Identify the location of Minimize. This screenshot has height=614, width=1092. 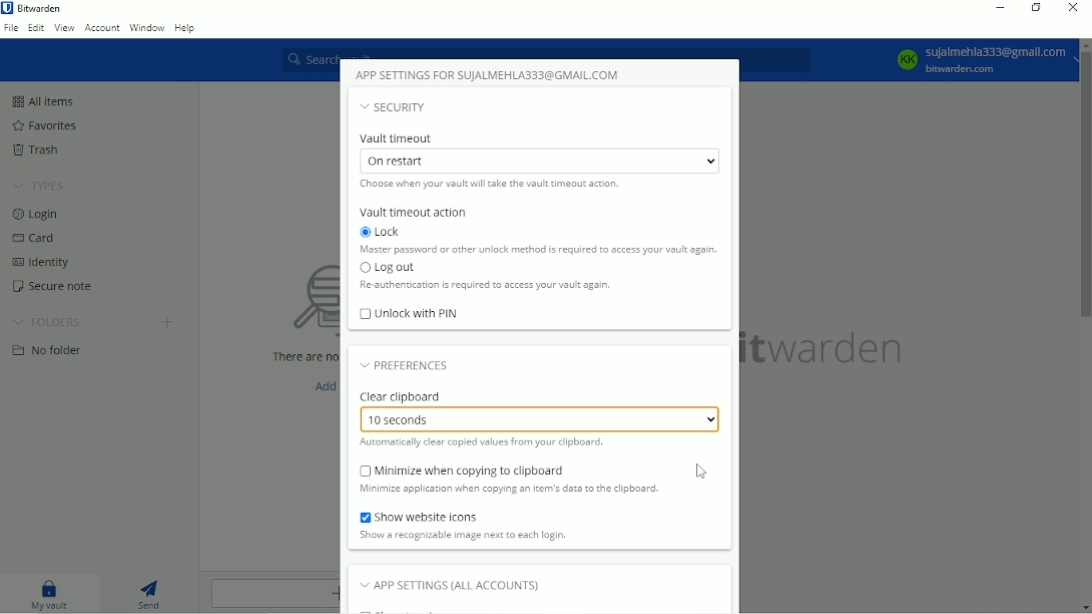
(1001, 8).